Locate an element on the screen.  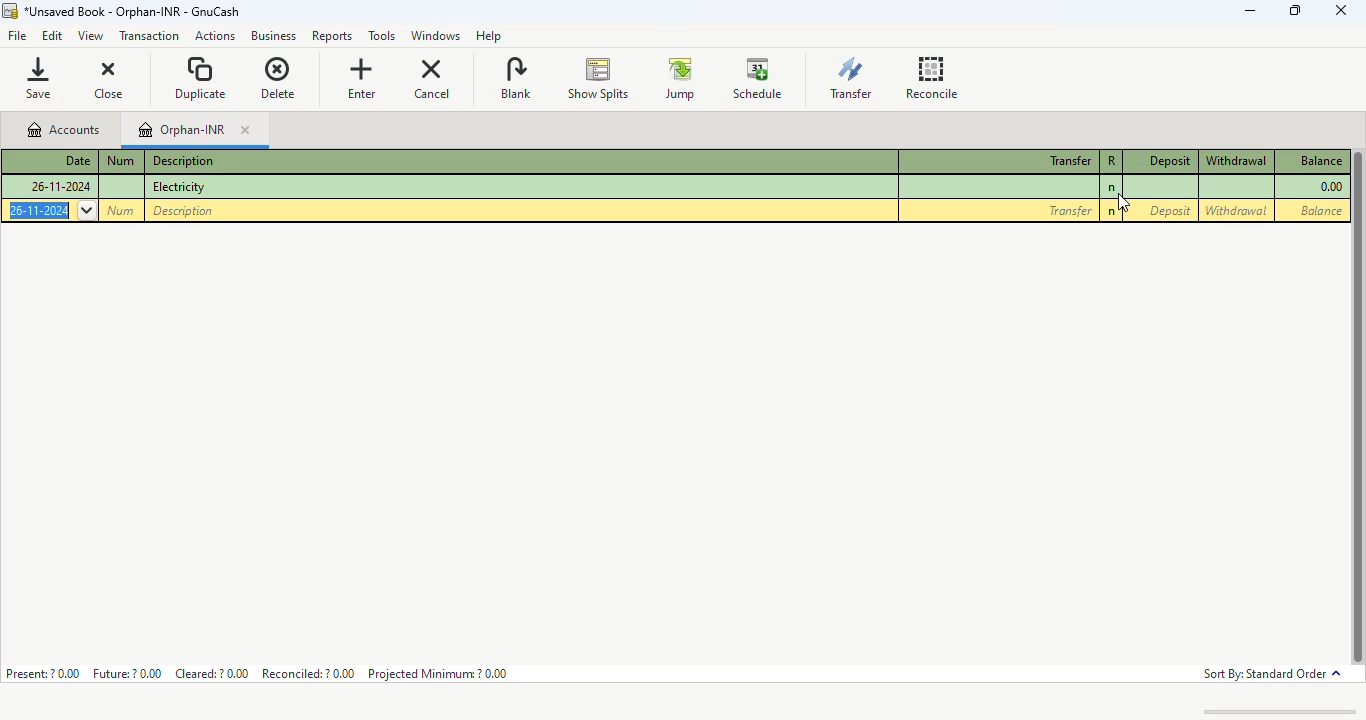
close  is located at coordinates (244, 131).